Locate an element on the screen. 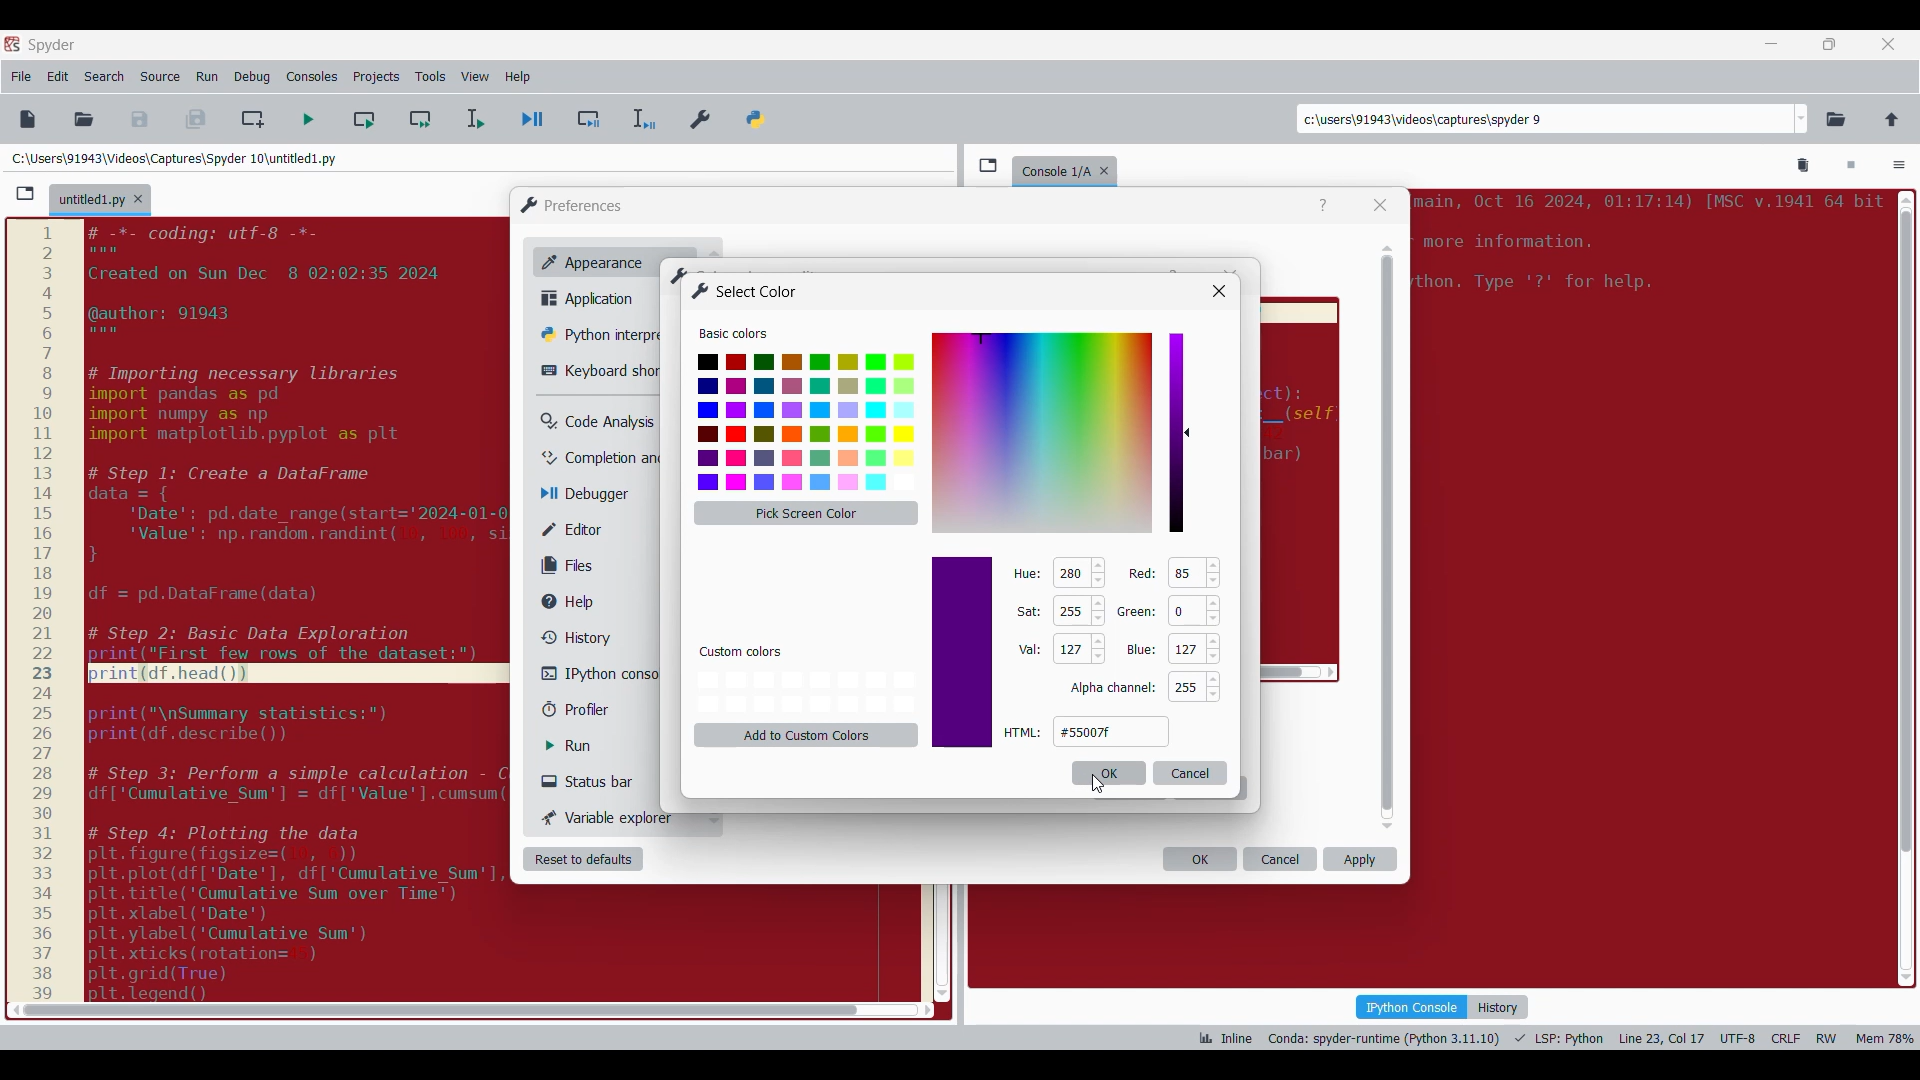 This screenshot has height=1080, width=1920. Search menu is located at coordinates (105, 77).